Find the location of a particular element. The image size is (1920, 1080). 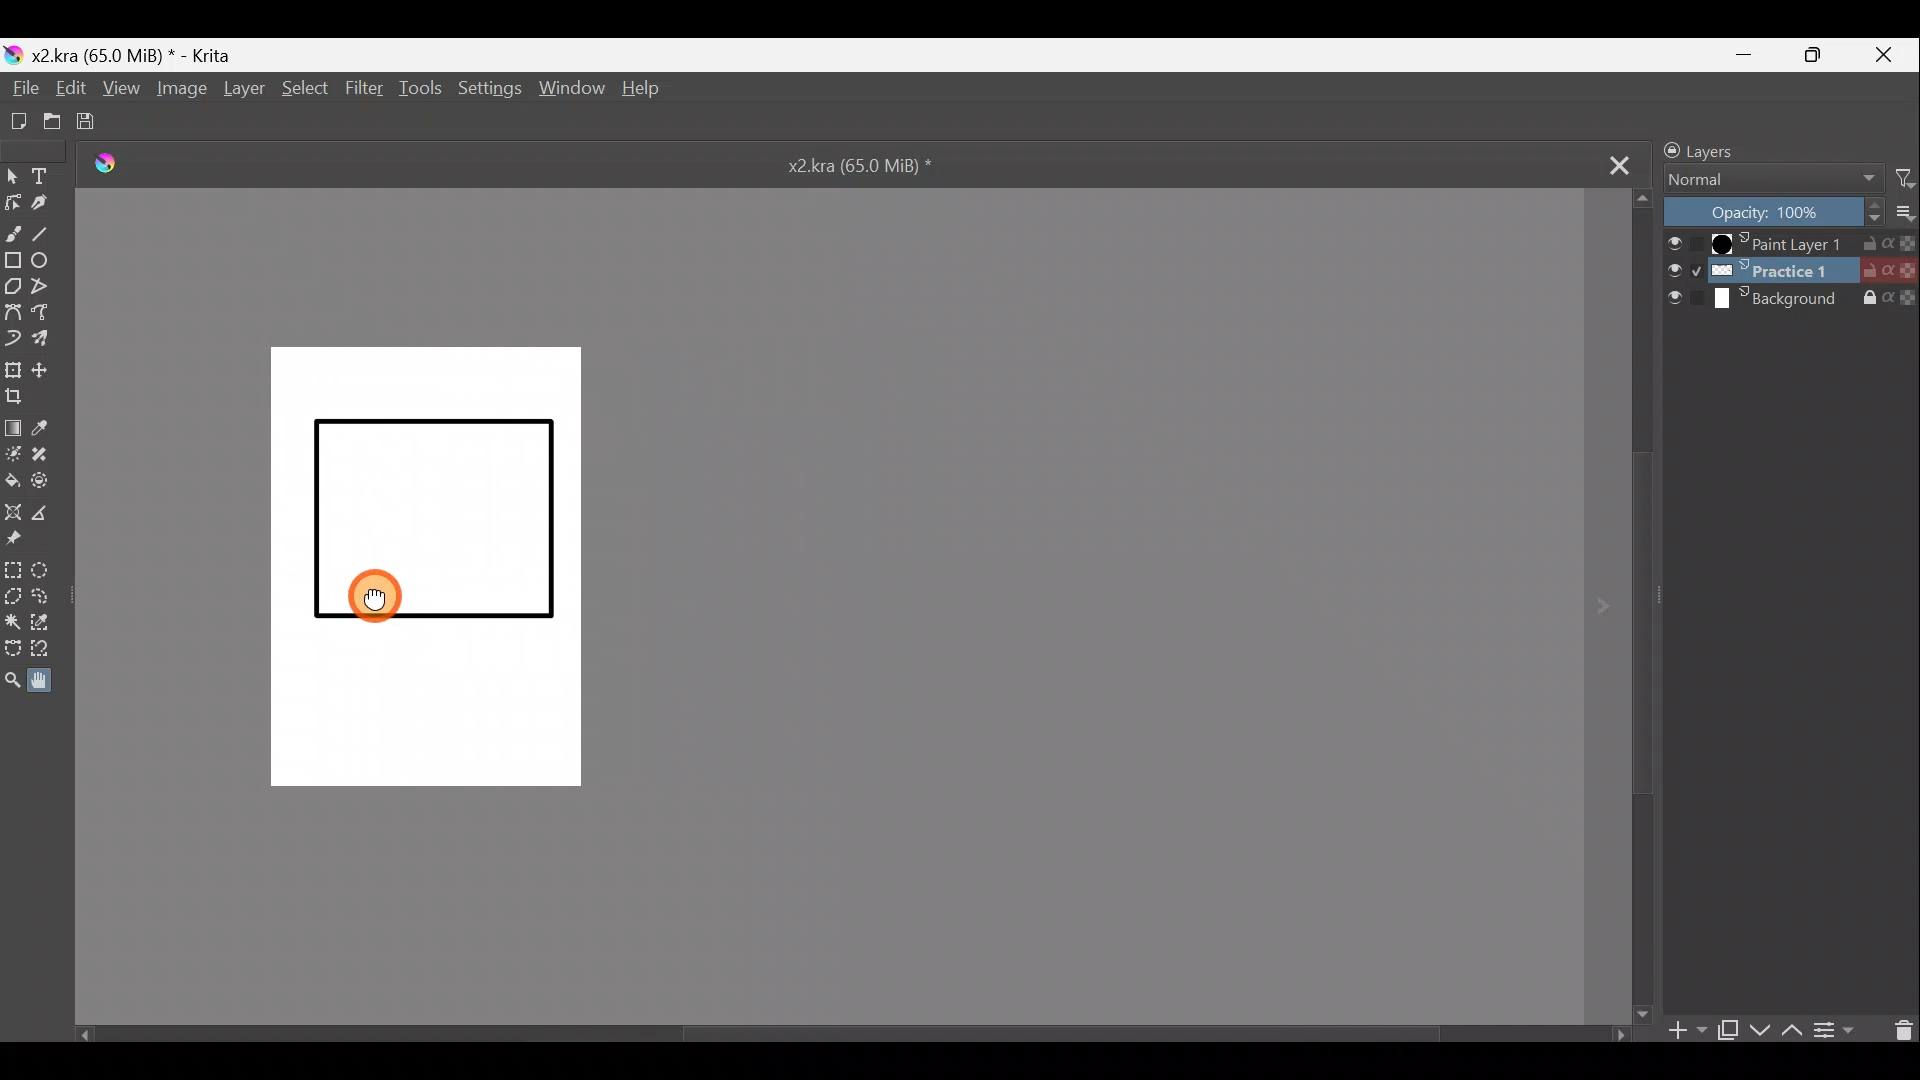

Polyline tool is located at coordinates (47, 288).